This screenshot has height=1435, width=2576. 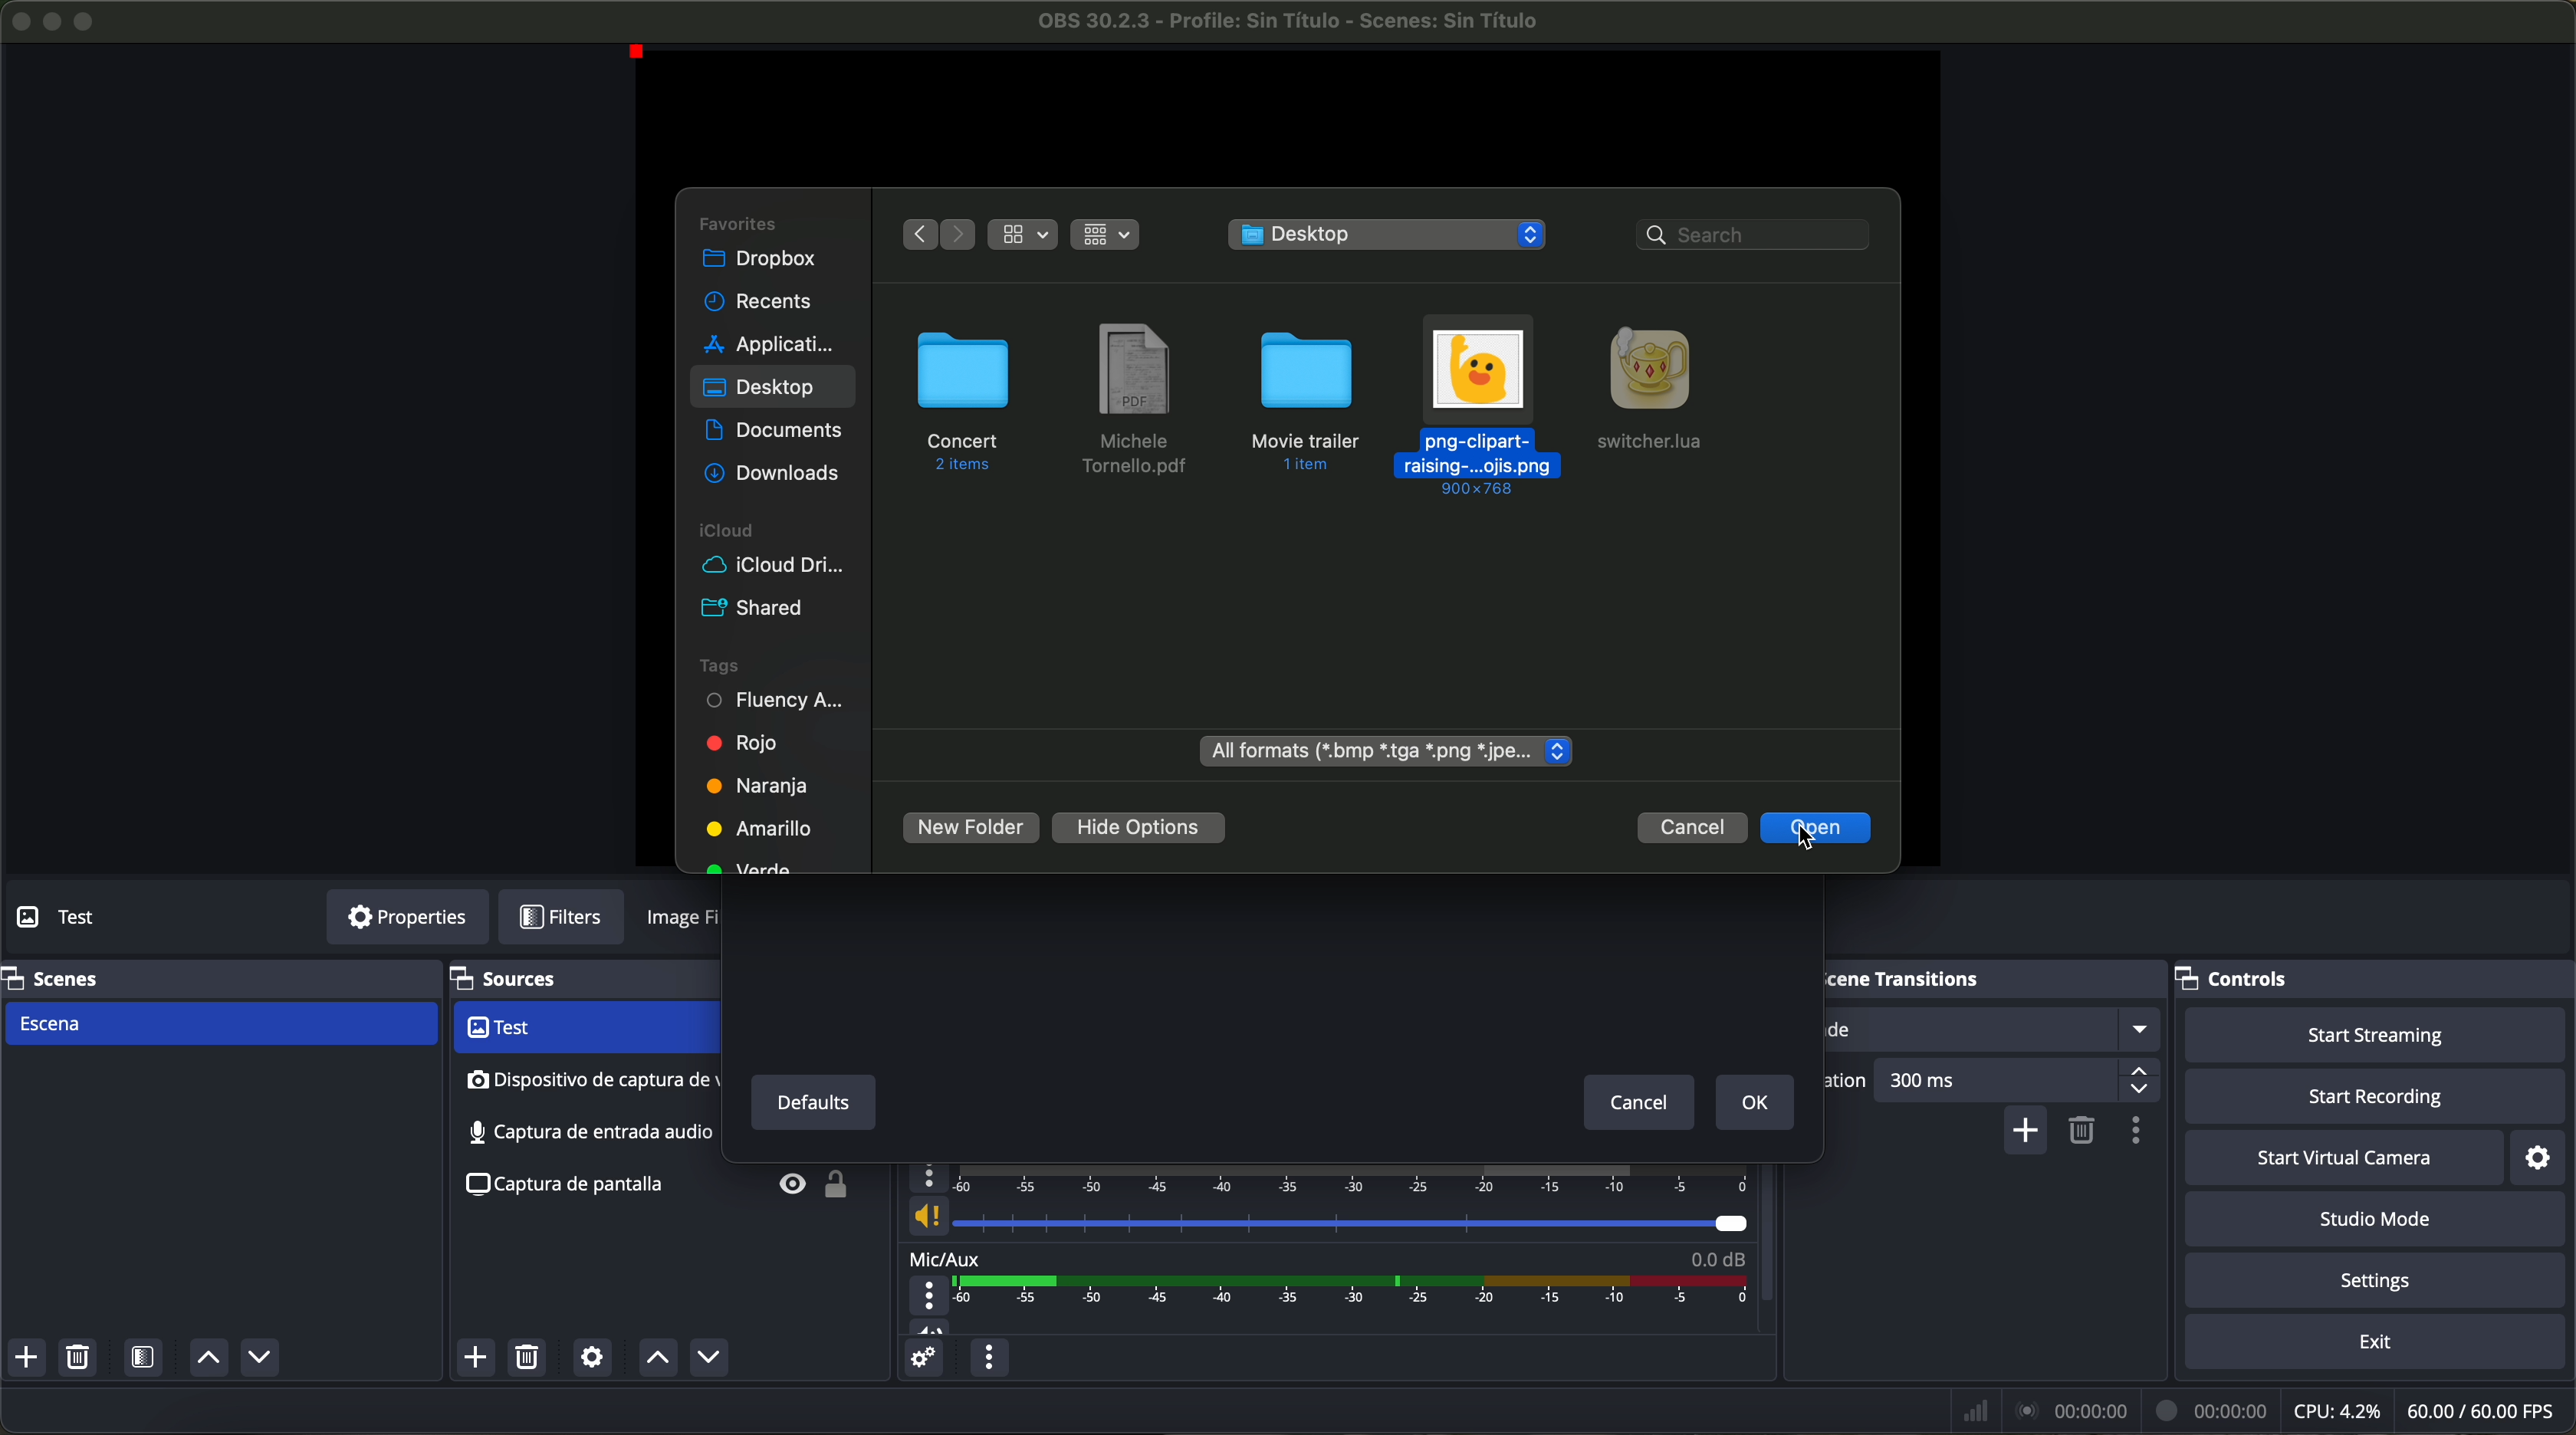 I want to click on dropbox, so click(x=762, y=260).